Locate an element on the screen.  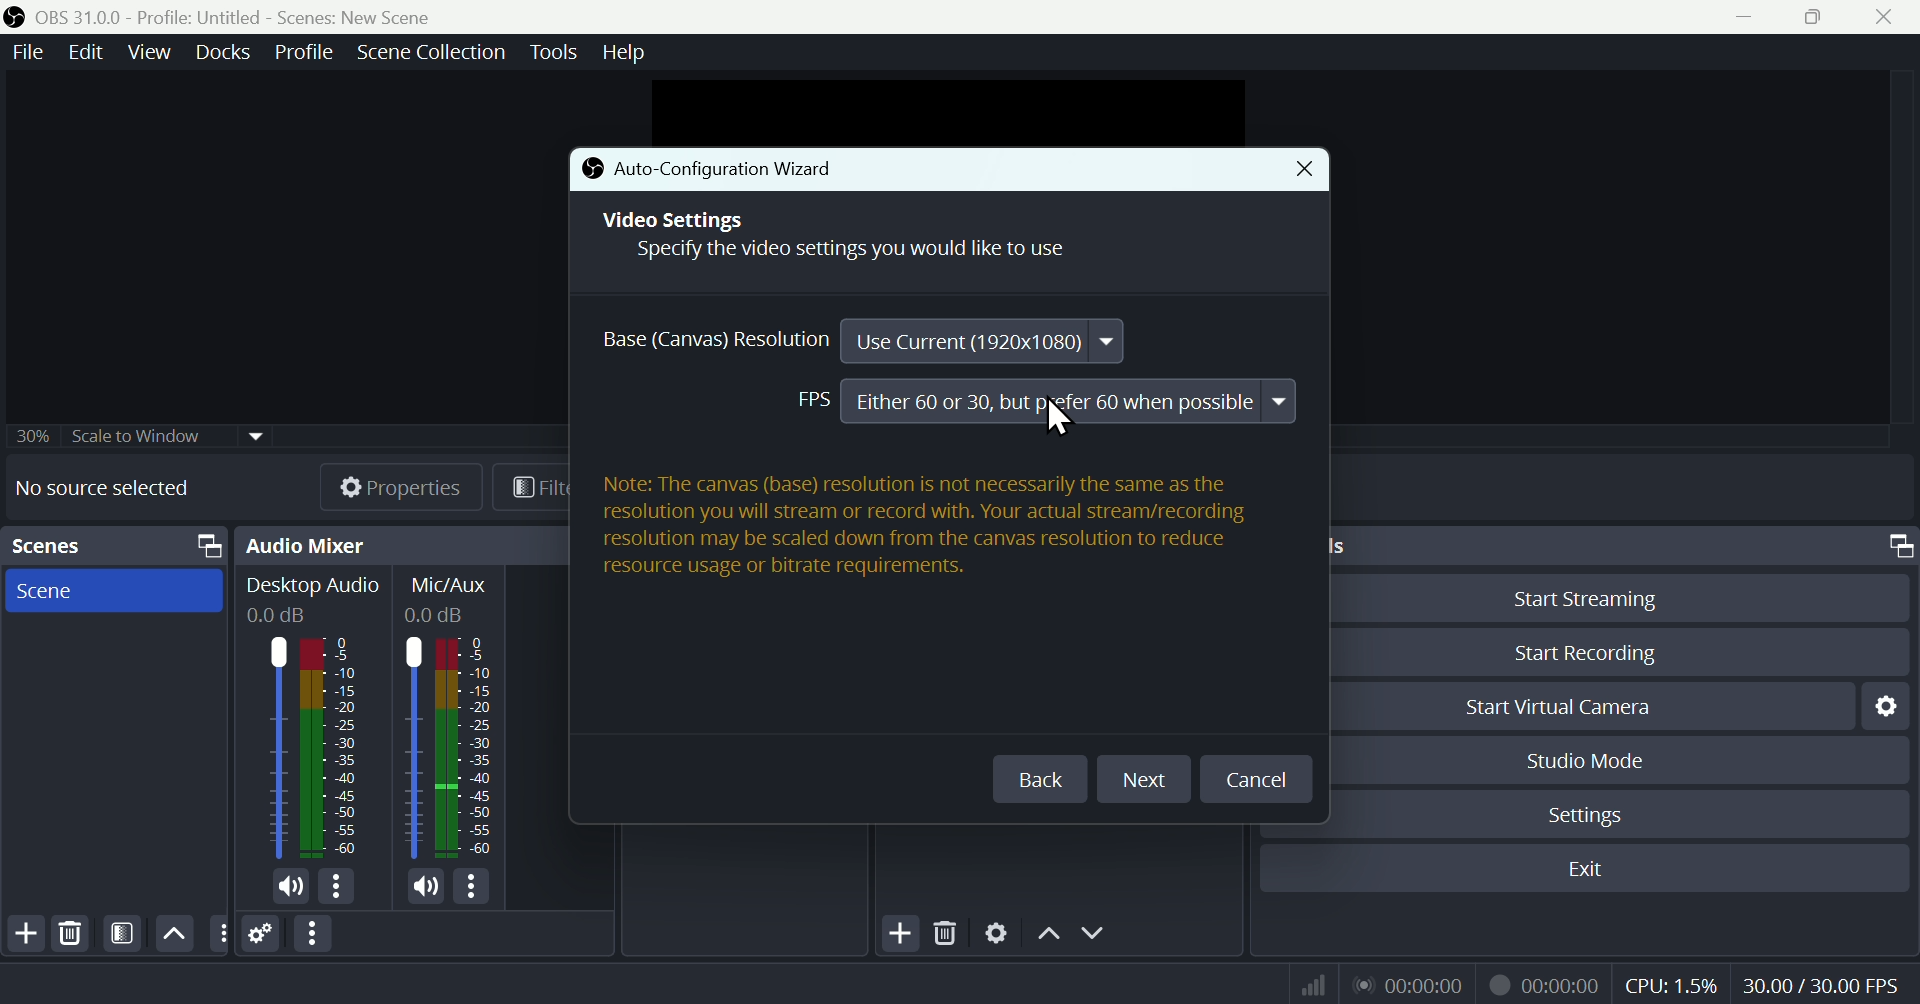
mic is located at coordinates (427, 885).